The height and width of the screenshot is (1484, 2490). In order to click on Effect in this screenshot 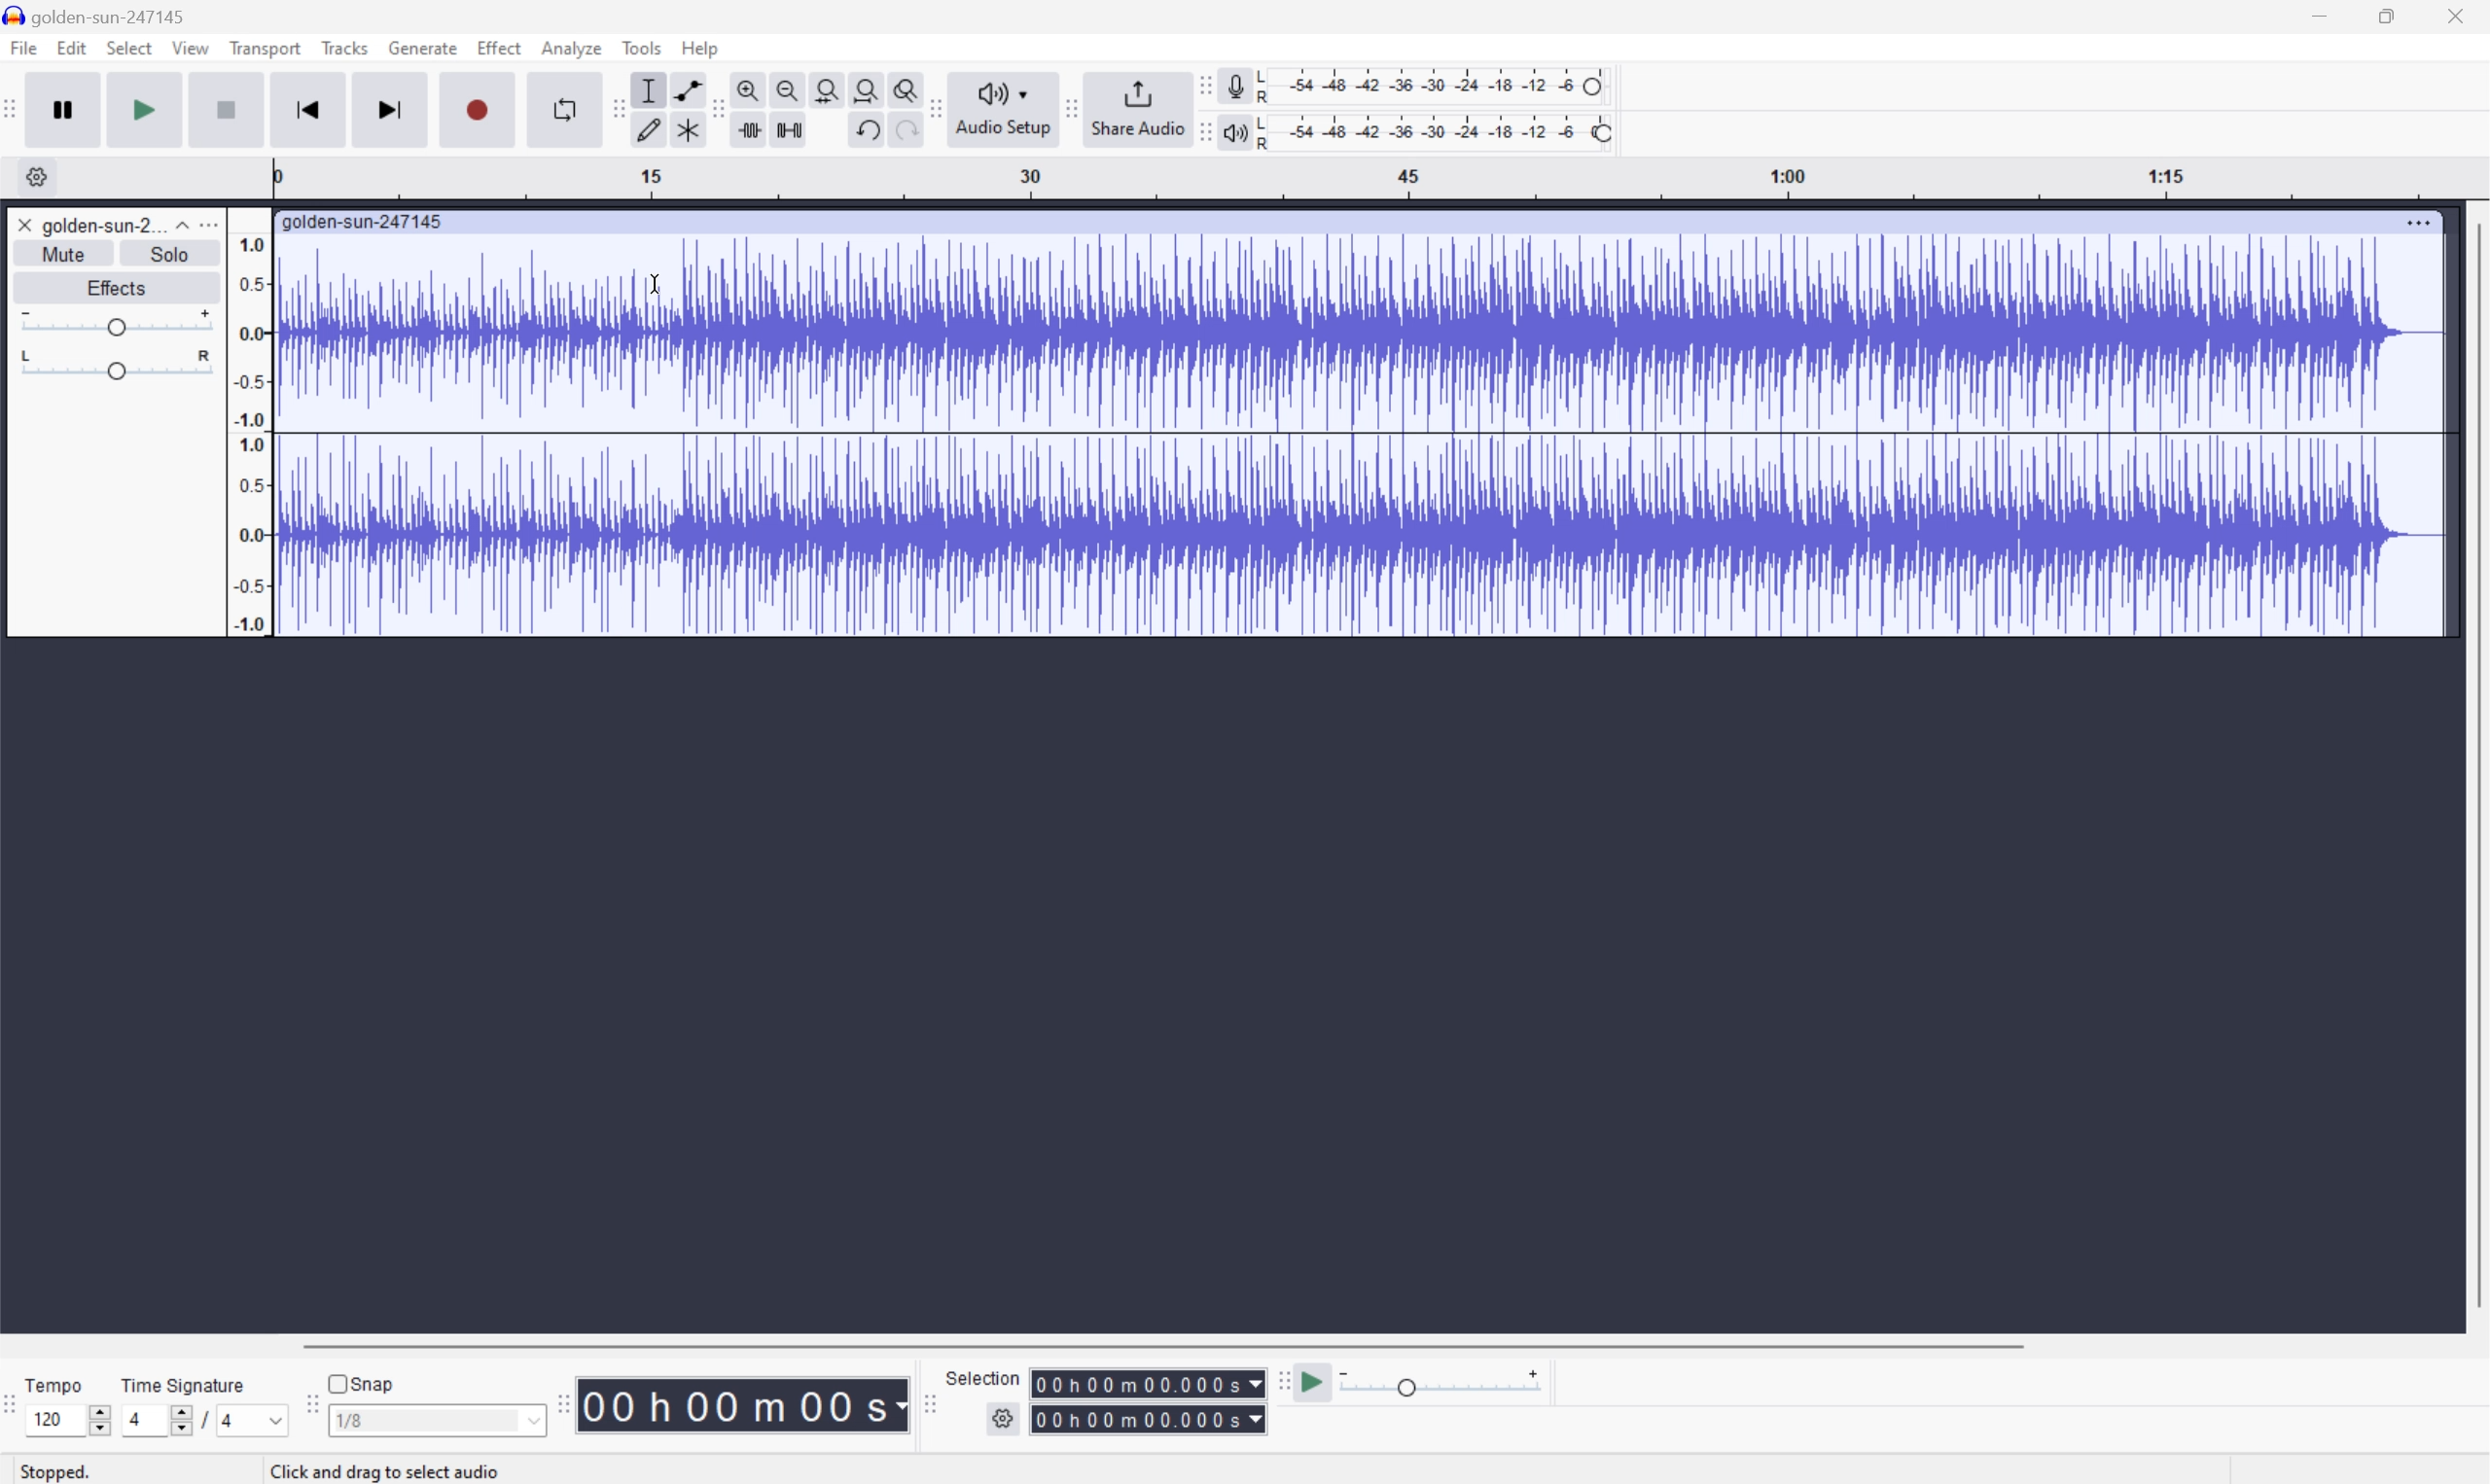, I will do `click(500, 48)`.